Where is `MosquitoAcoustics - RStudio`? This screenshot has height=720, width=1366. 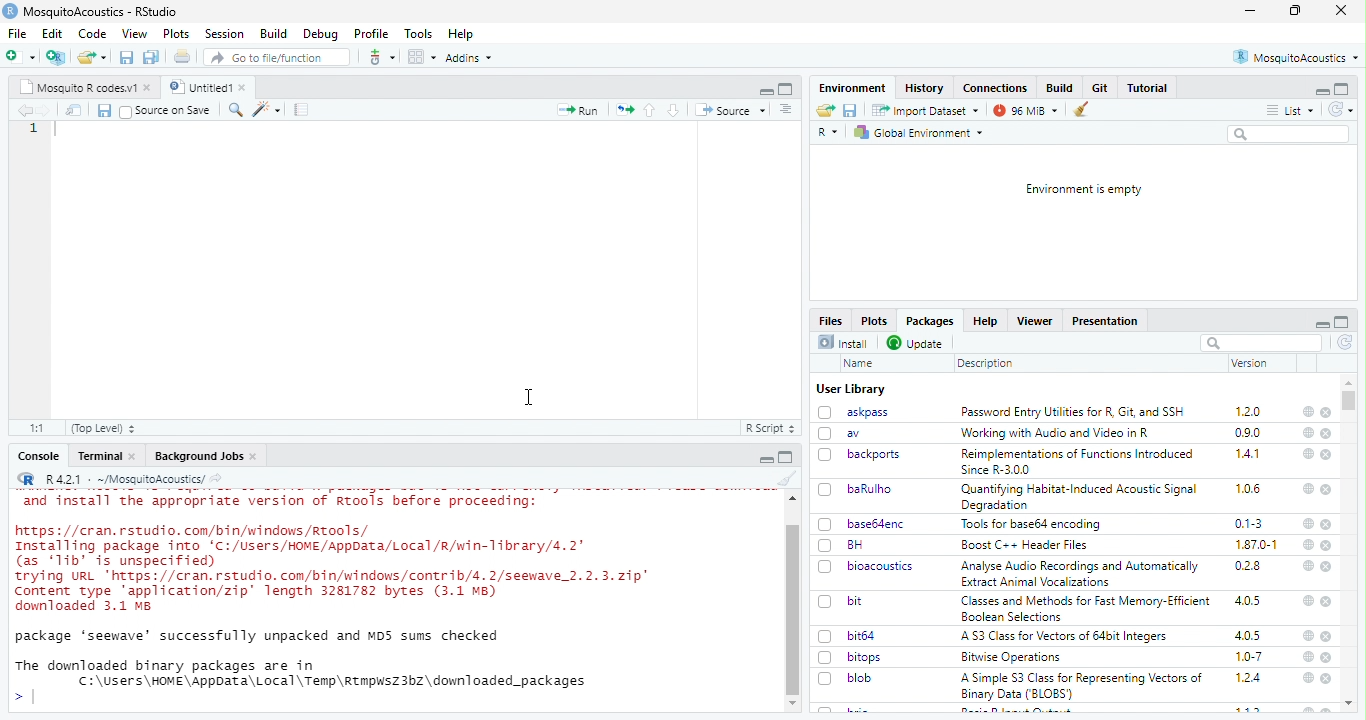
MosquitoAcoustics - RStudio is located at coordinates (101, 12).